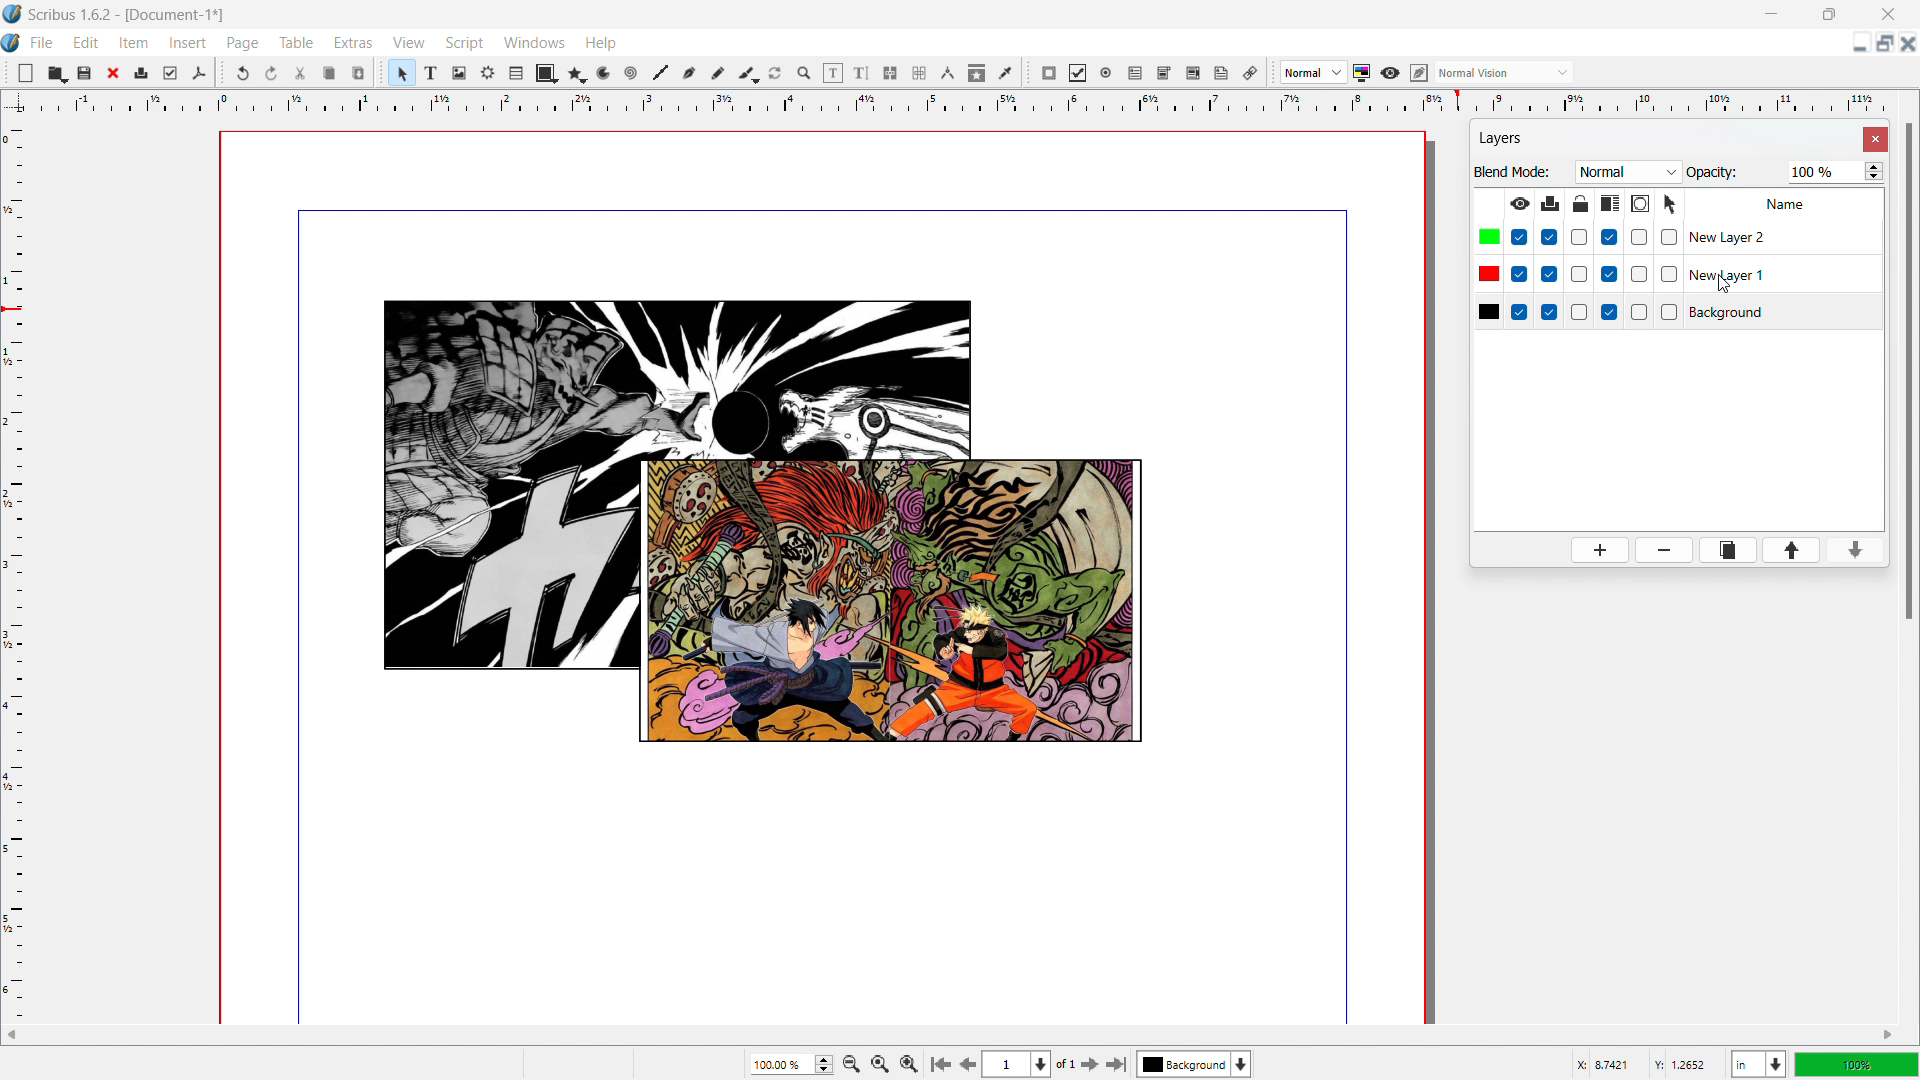 Image resolution: width=1920 pixels, height=1080 pixels. Describe the element at coordinates (516, 73) in the screenshot. I see `table` at that location.